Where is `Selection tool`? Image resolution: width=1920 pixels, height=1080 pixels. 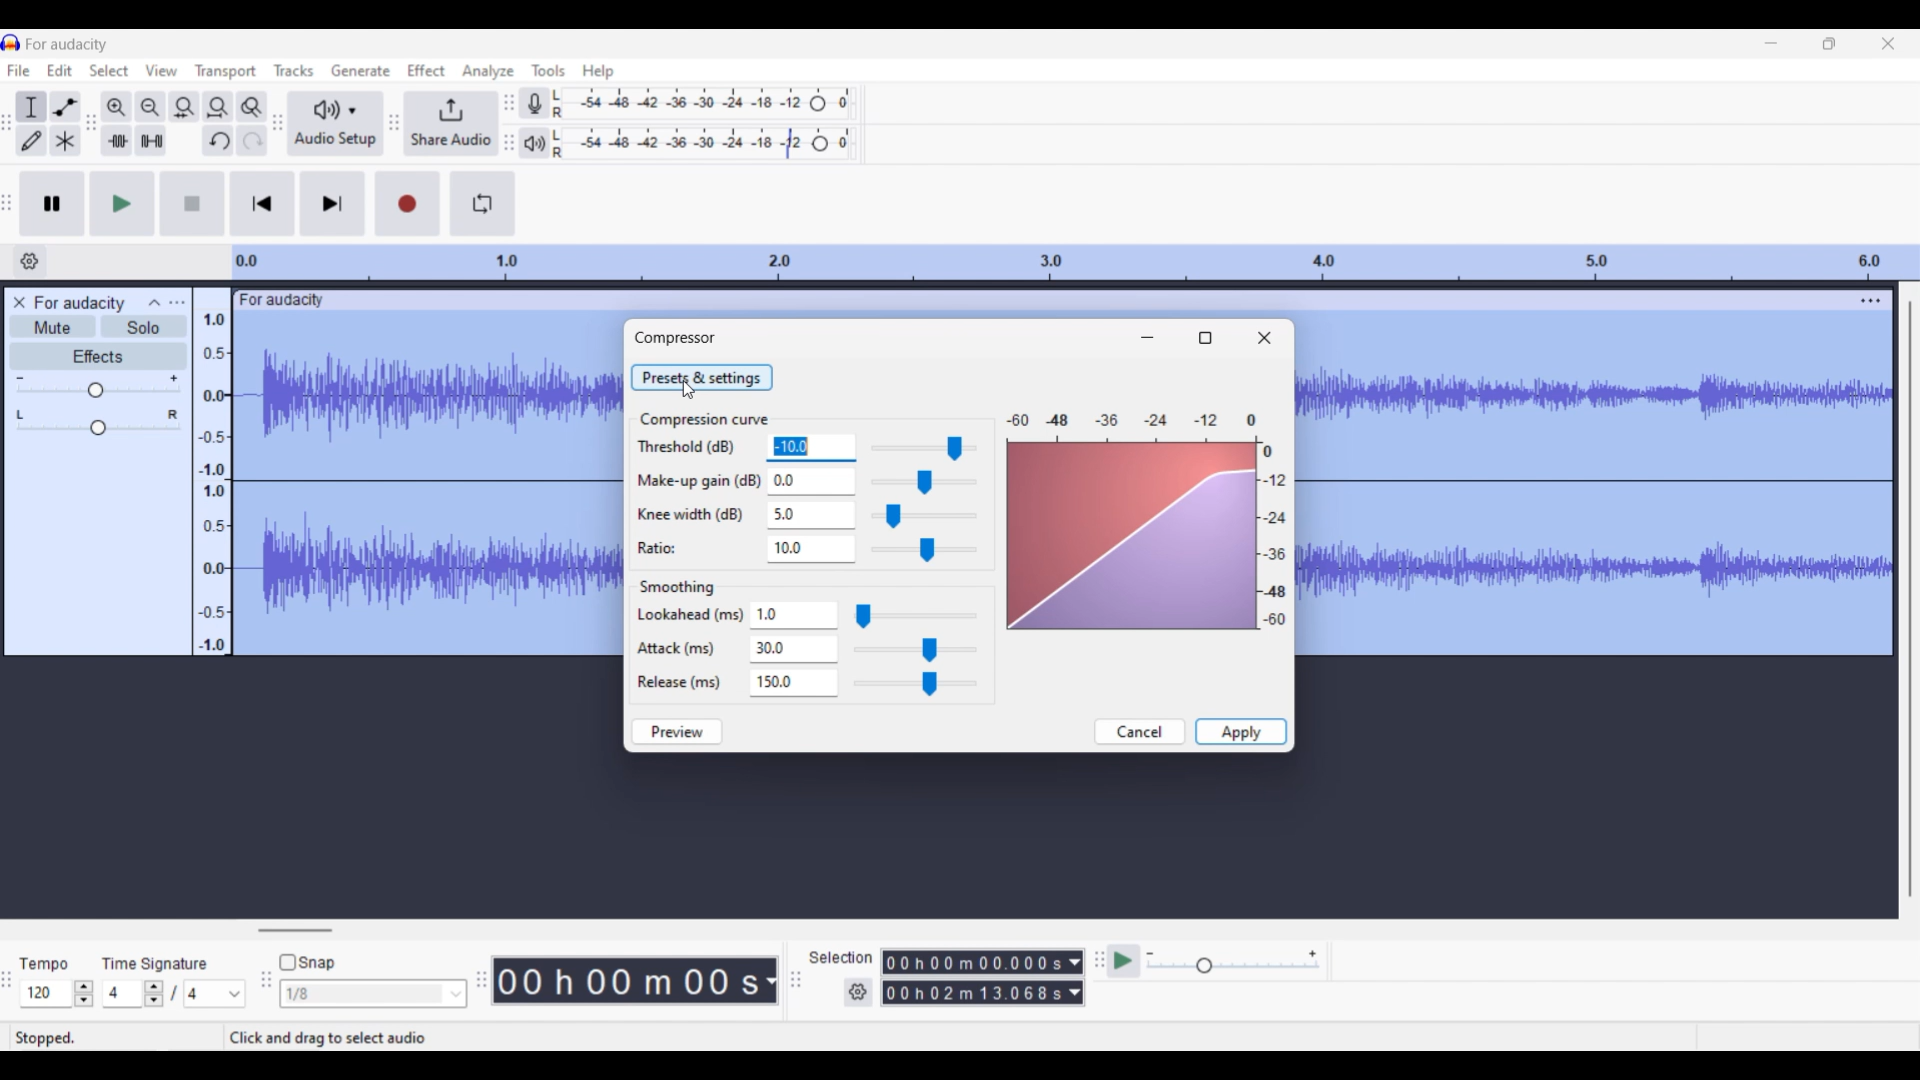
Selection tool is located at coordinates (32, 107).